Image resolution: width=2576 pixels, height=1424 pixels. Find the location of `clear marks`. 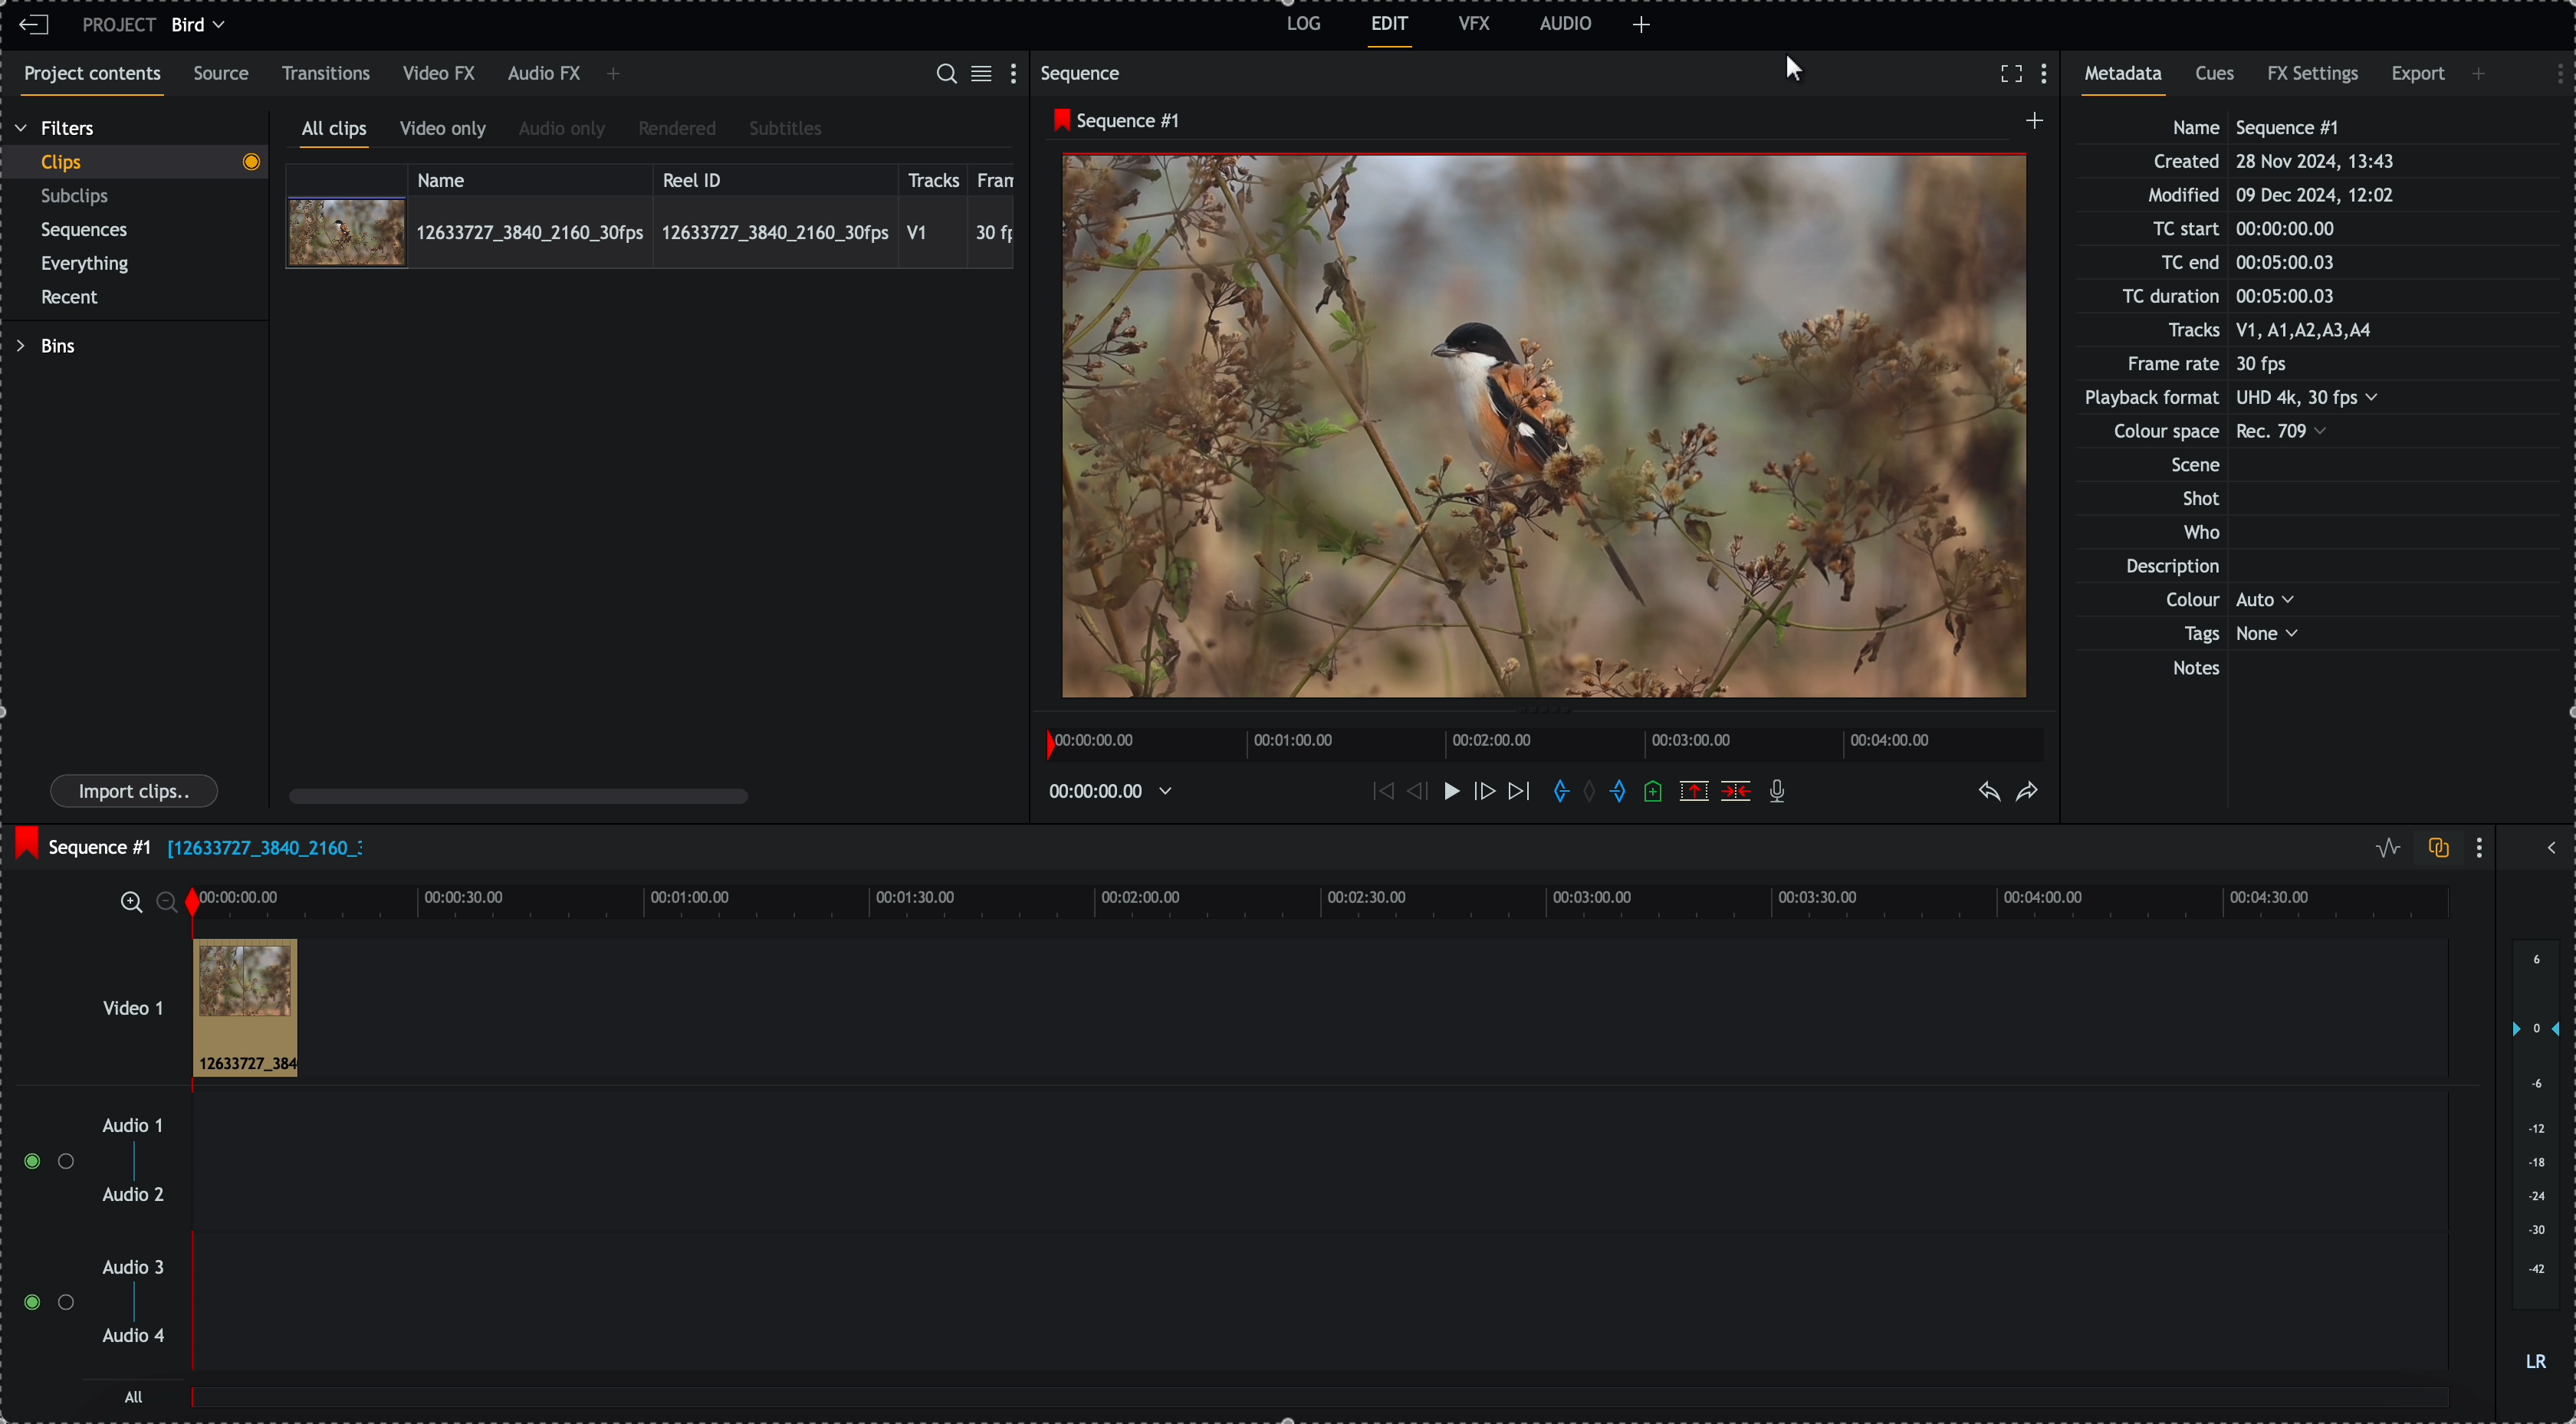

clear marks is located at coordinates (1595, 793).